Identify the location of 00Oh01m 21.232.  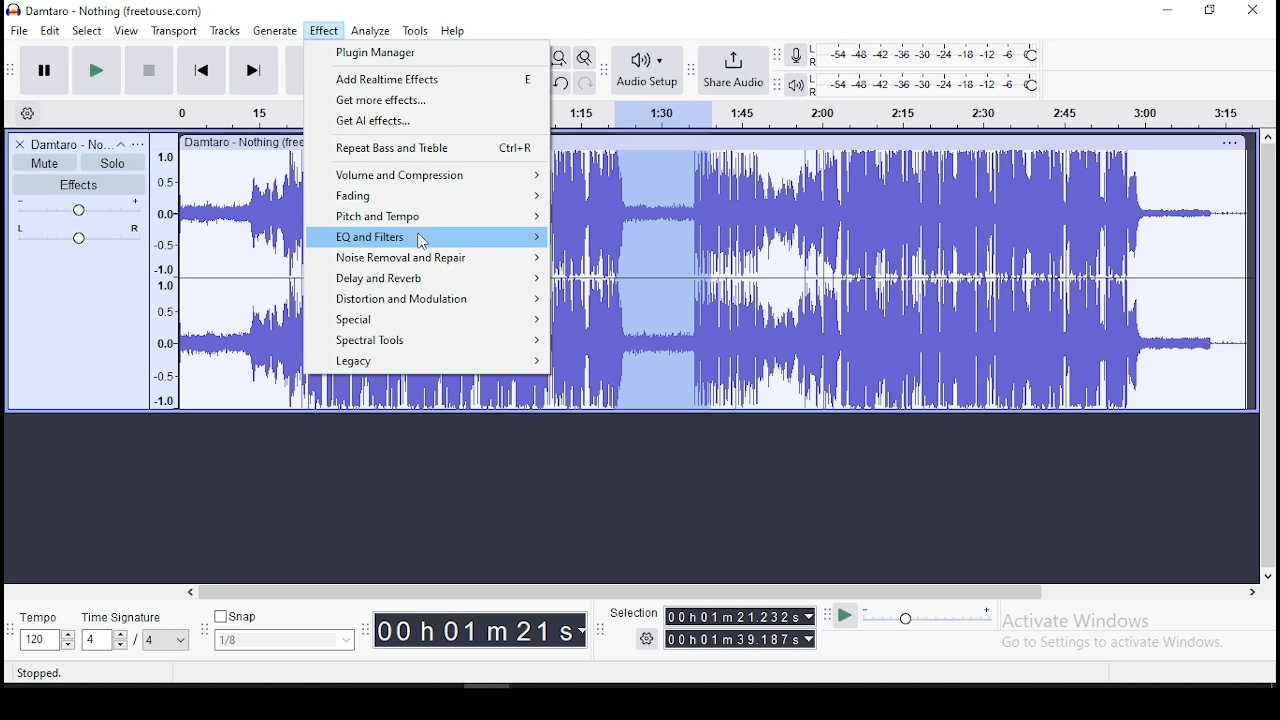
(731, 616).